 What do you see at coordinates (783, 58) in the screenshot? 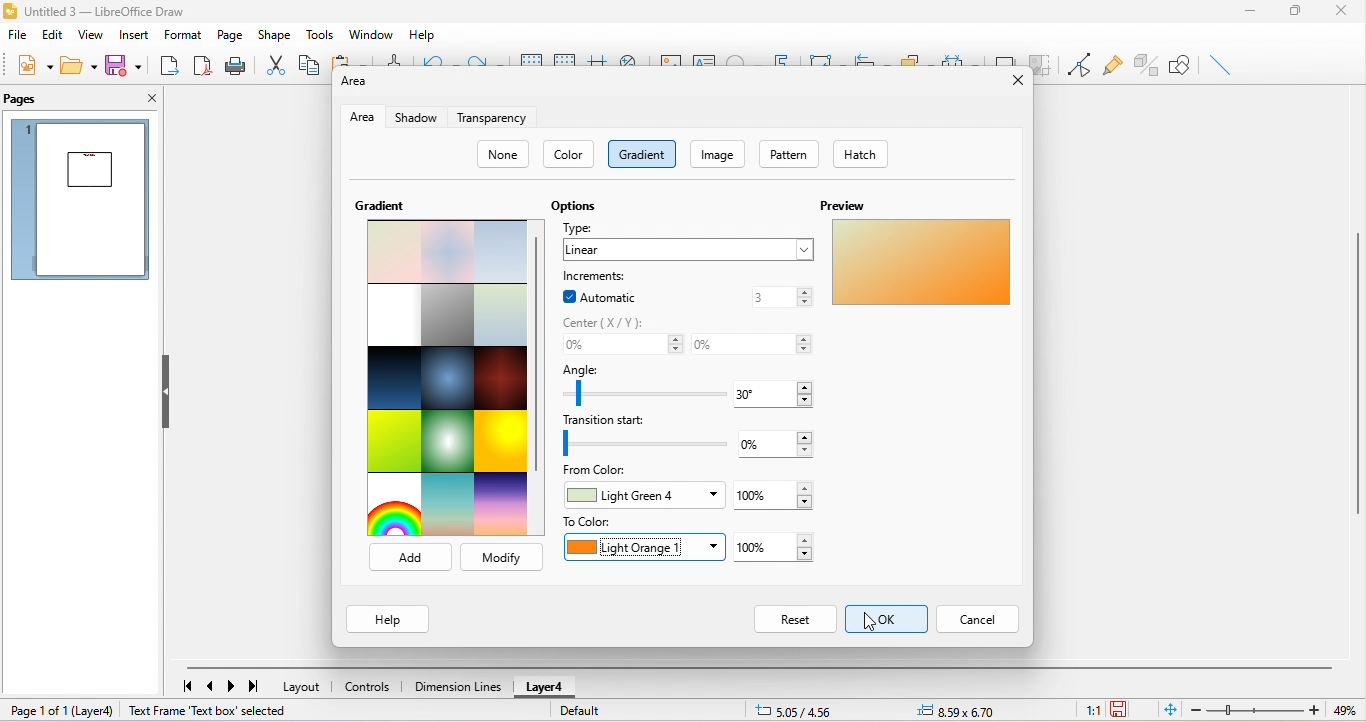
I see `font work text` at bounding box center [783, 58].